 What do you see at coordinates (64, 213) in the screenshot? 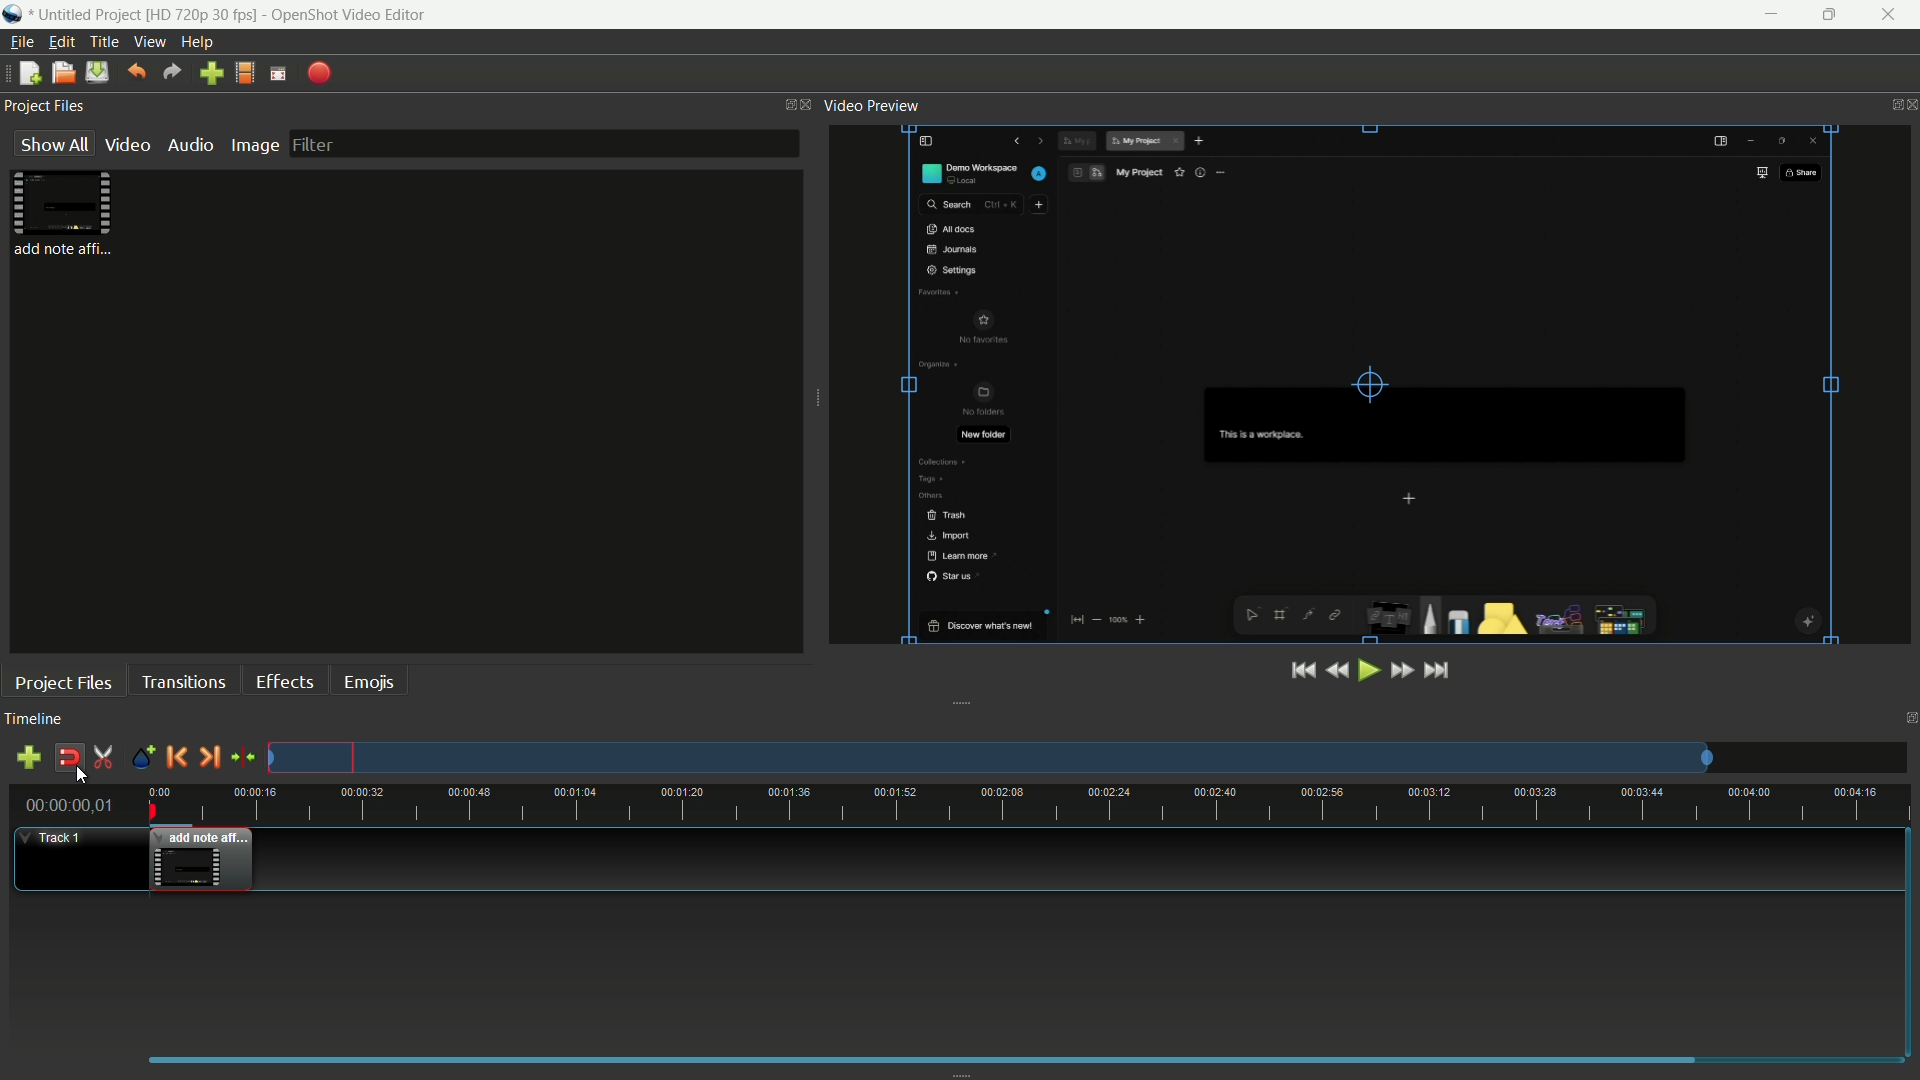
I see `project file` at bounding box center [64, 213].